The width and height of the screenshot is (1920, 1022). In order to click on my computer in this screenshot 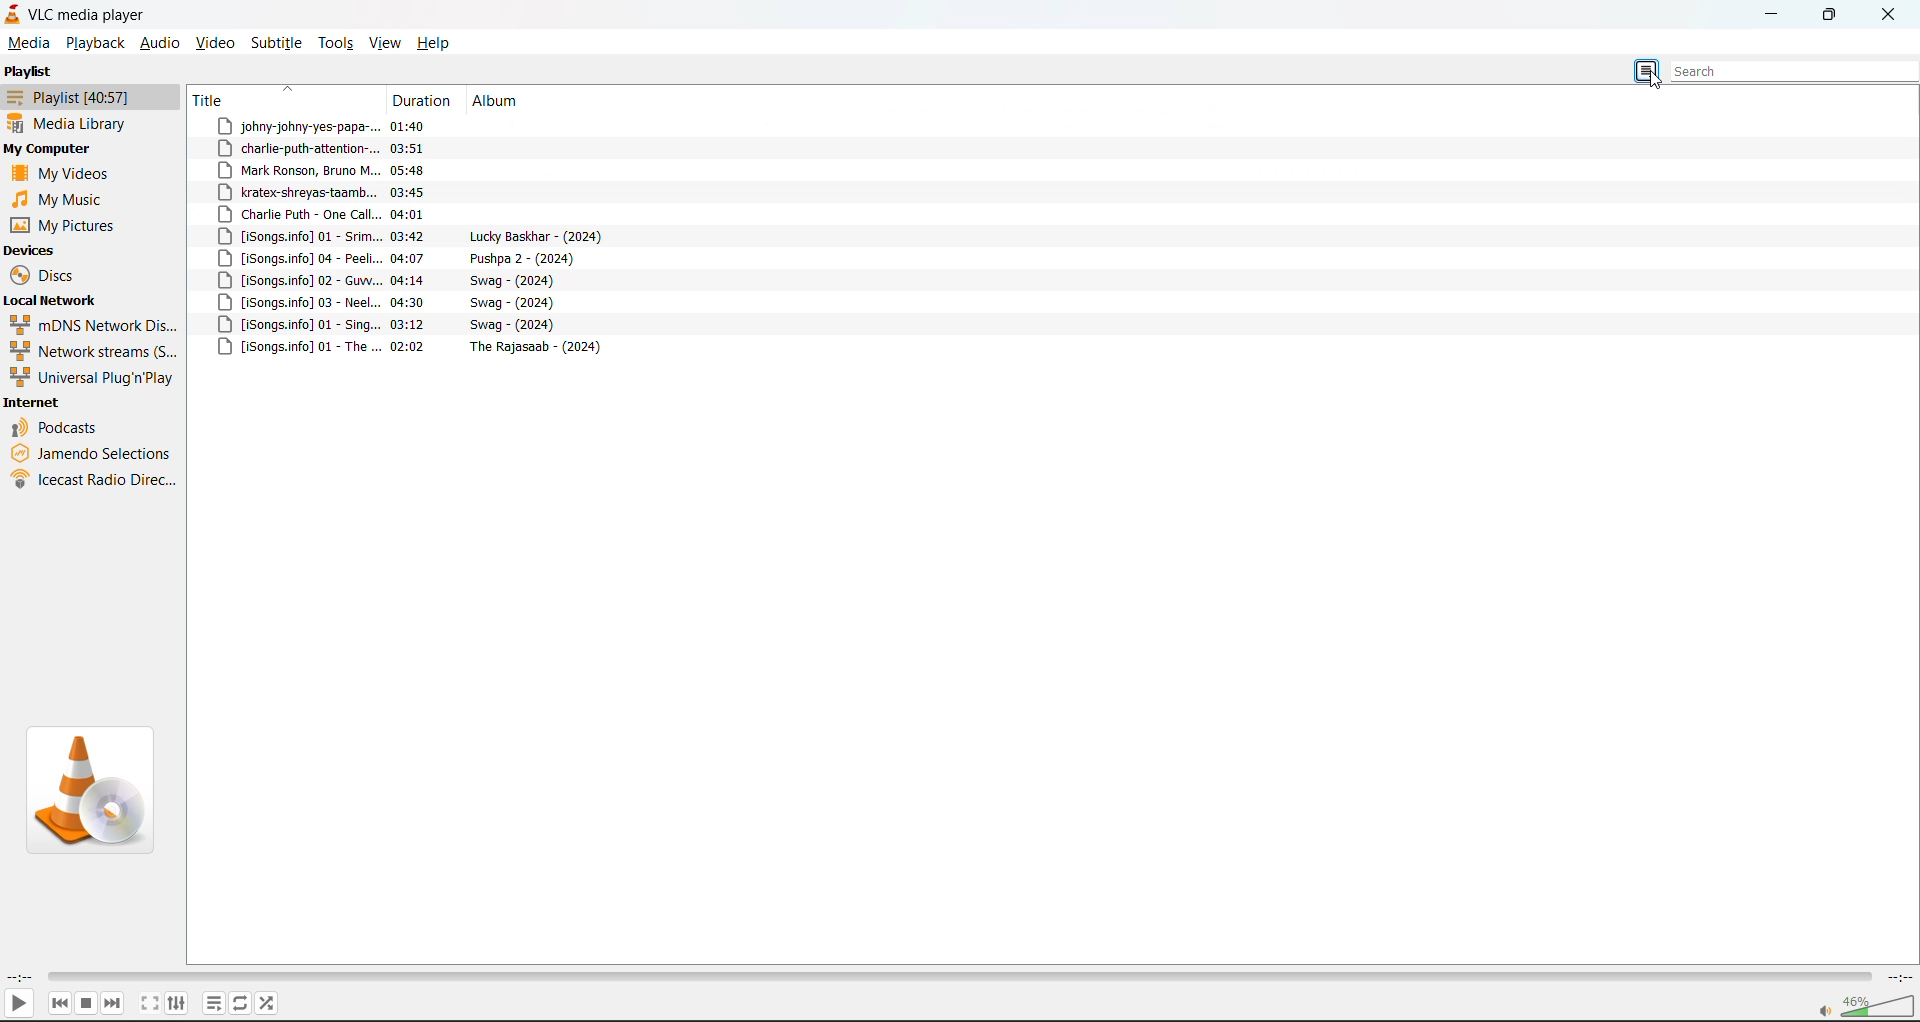, I will do `click(49, 149)`.